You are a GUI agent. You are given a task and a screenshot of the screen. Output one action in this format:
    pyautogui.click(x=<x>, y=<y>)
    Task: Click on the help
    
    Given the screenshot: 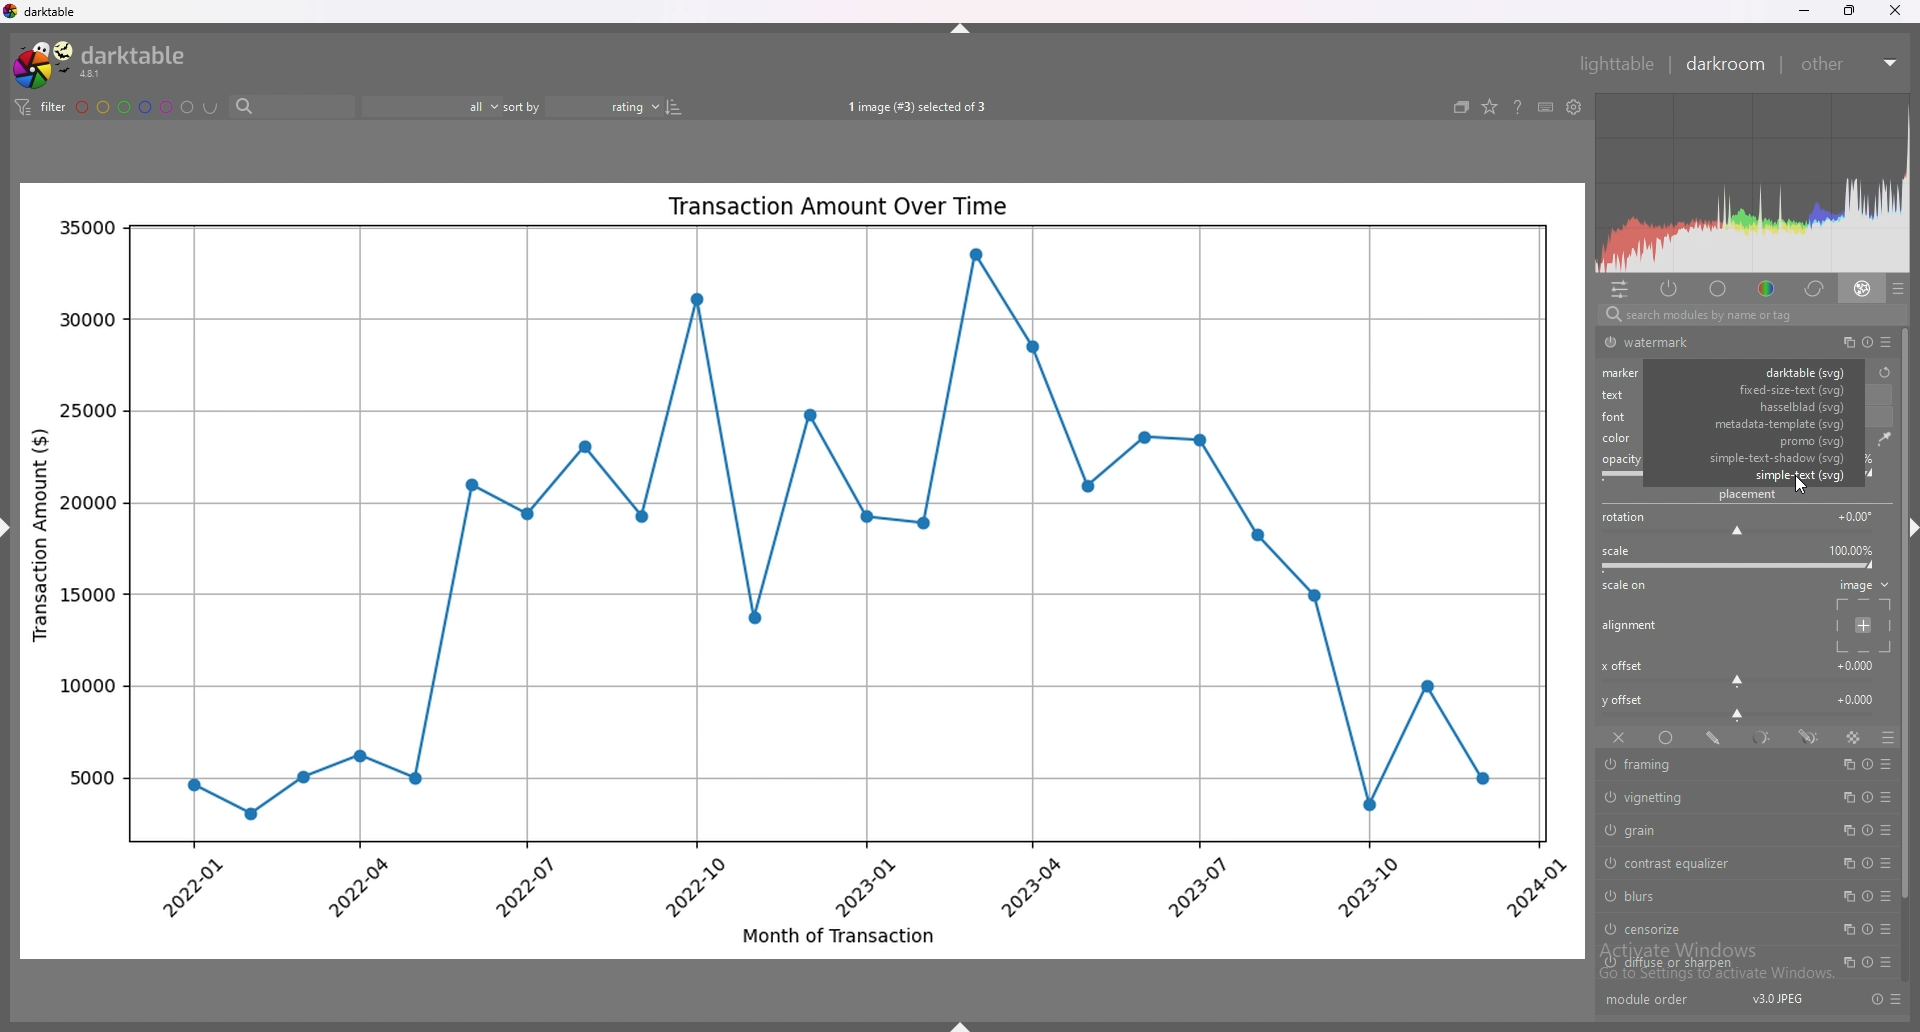 What is the action you would take?
    pyautogui.click(x=1519, y=108)
    